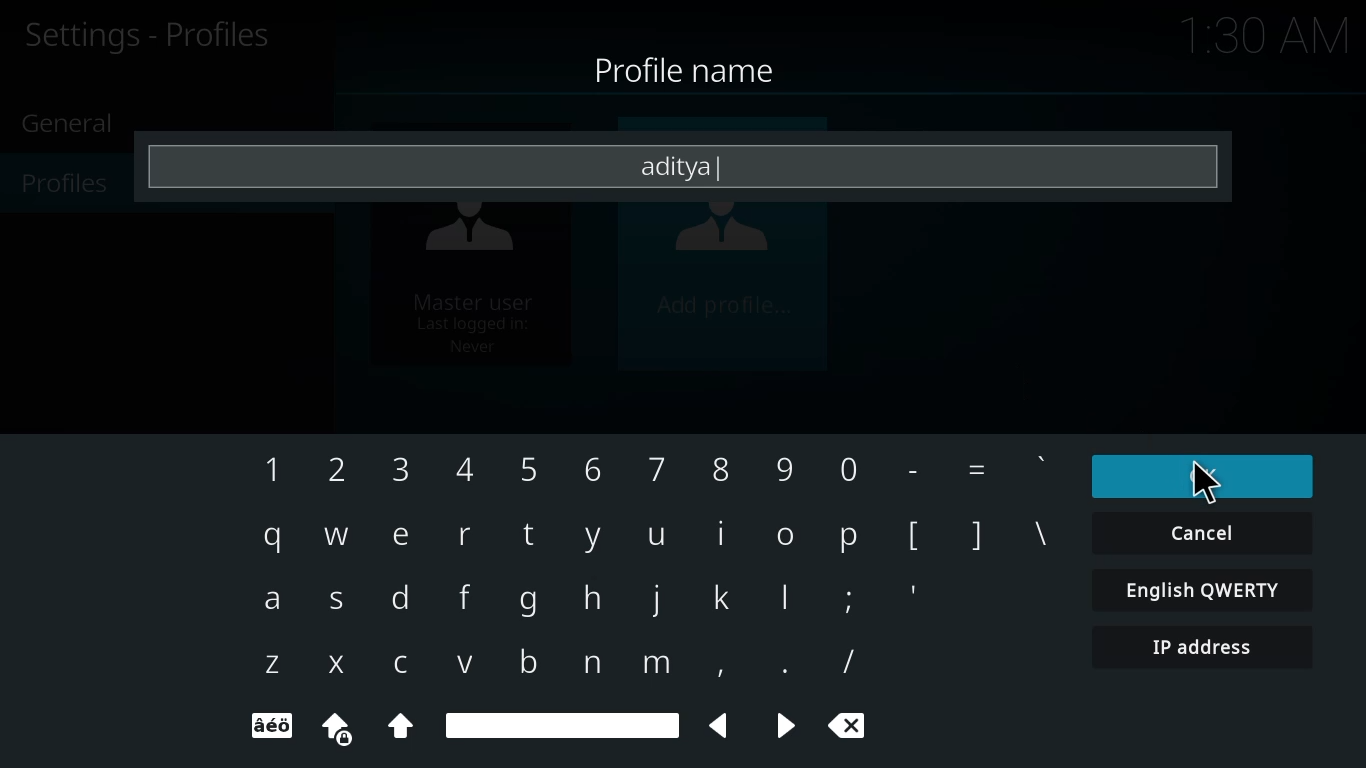 The image size is (1366, 768). What do you see at coordinates (526, 607) in the screenshot?
I see `g` at bounding box center [526, 607].